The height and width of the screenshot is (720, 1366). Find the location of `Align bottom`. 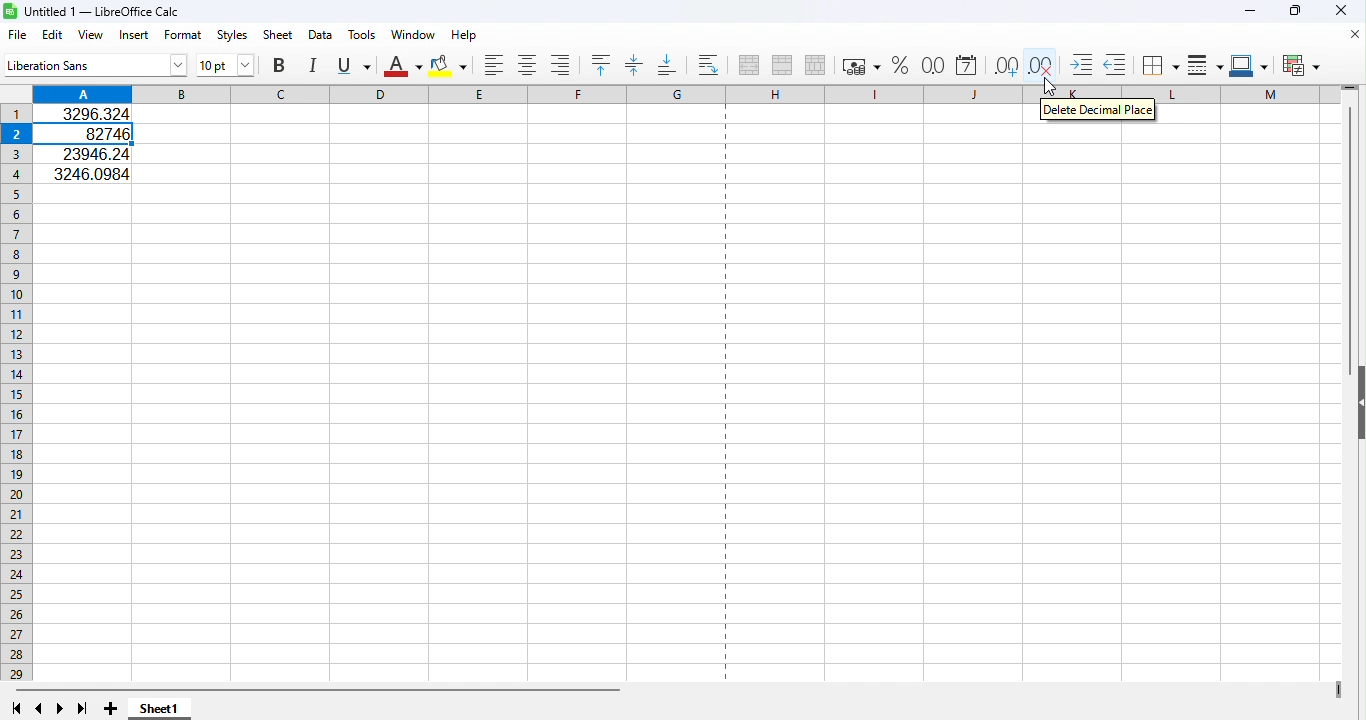

Align bottom is located at coordinates (665, 63).